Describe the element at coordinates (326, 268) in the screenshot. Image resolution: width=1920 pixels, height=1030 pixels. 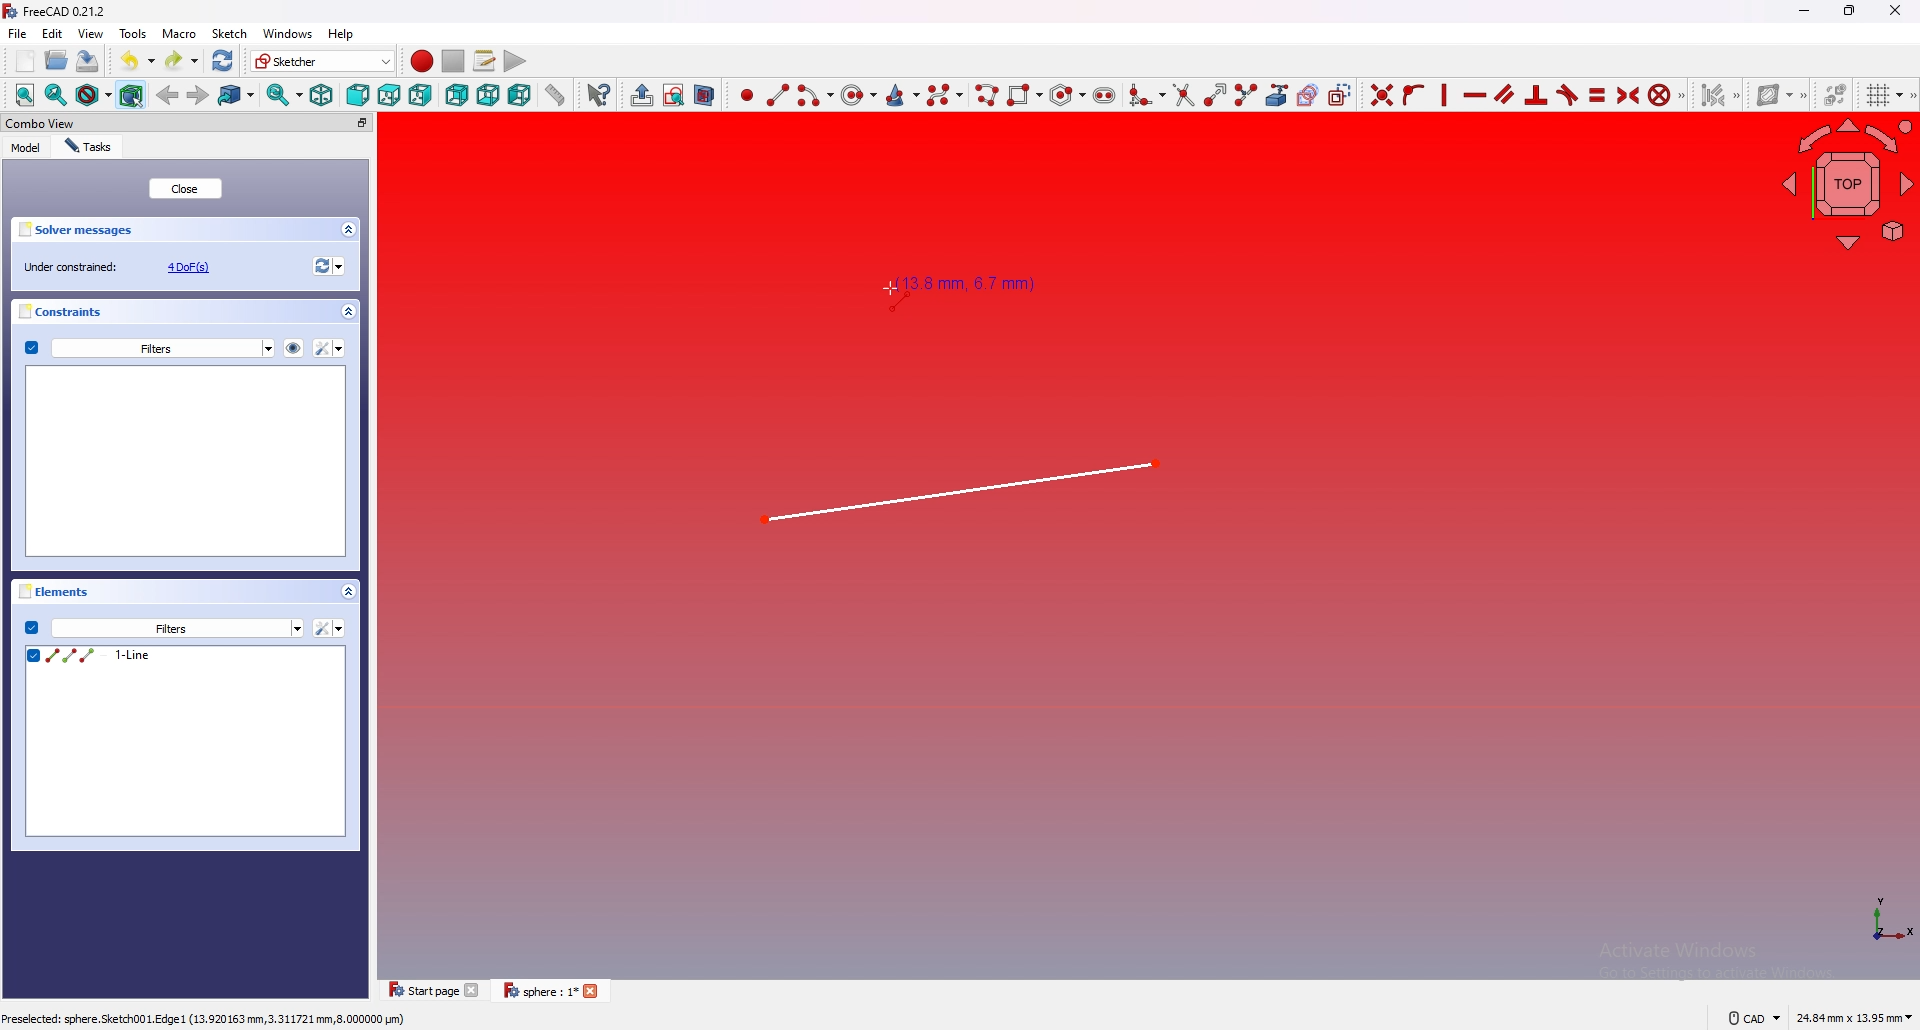
I see `Forces recomputation of active document` at that location.